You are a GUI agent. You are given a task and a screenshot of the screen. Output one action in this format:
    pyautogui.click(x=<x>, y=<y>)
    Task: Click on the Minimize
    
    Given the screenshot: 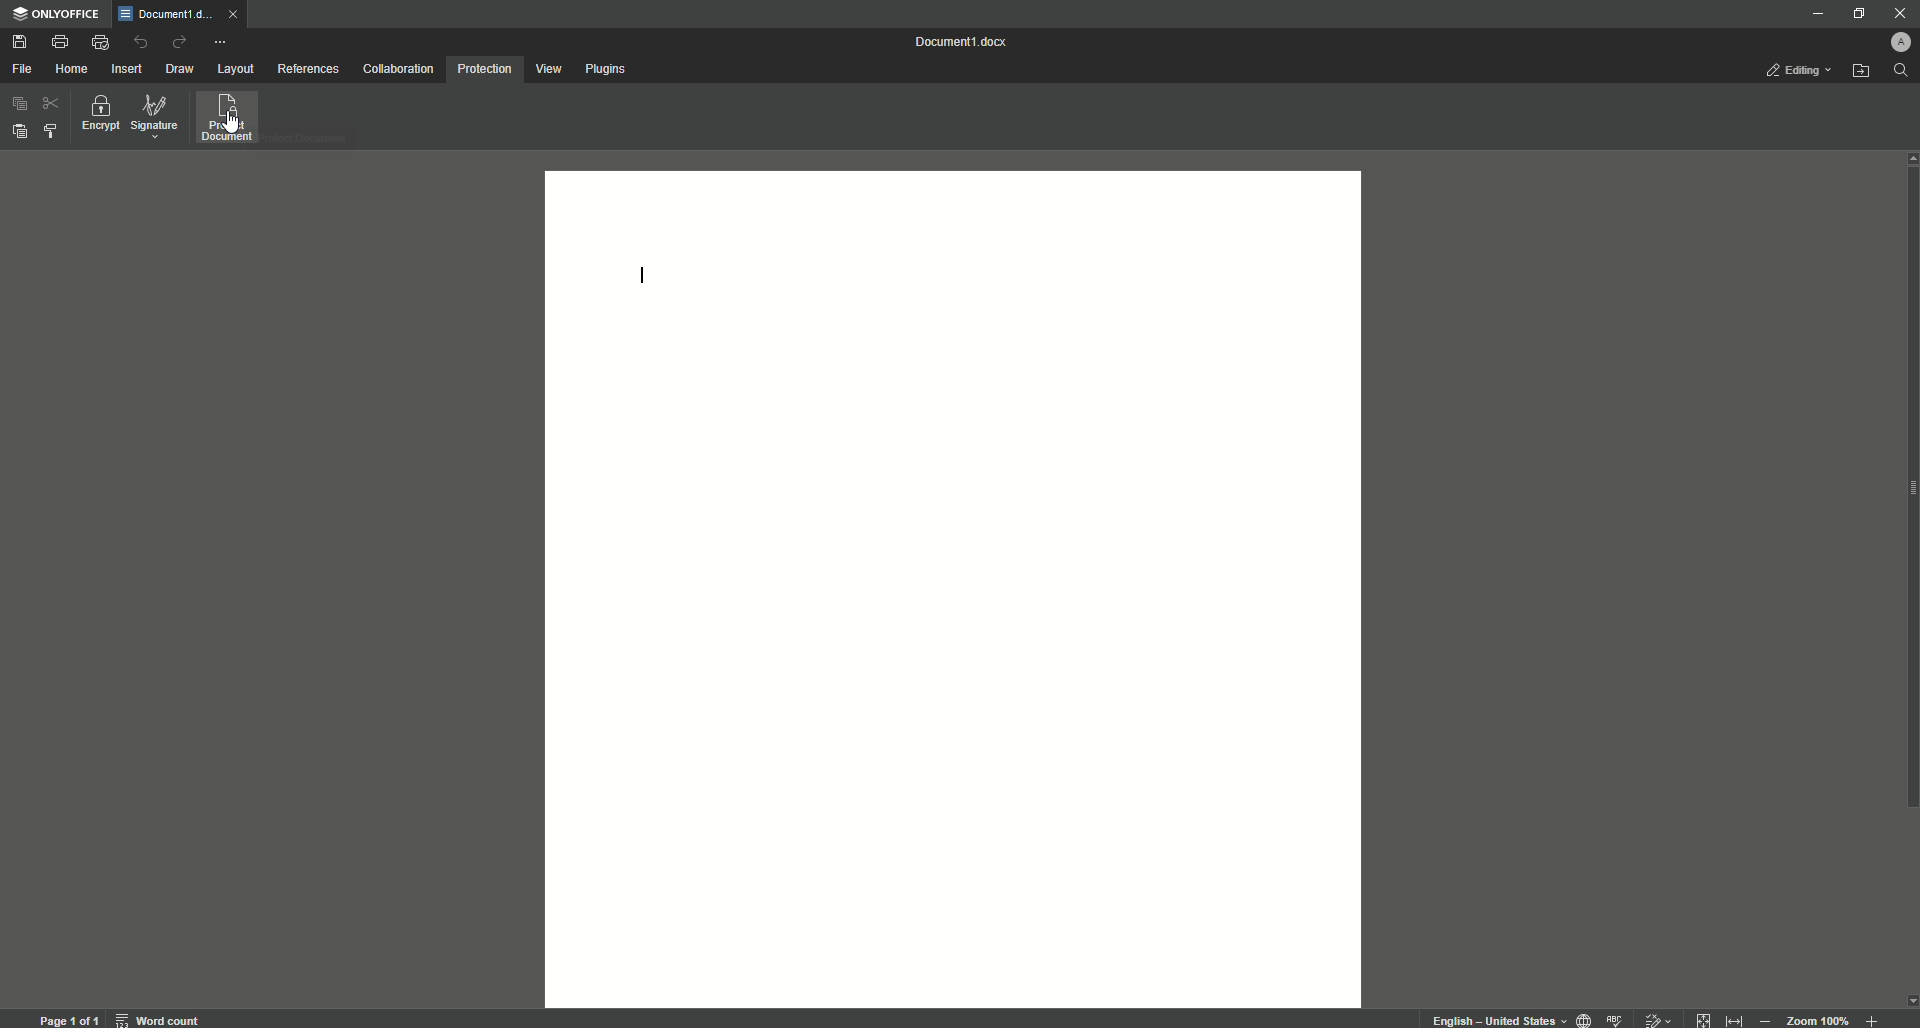 What is the action you would take?
    pyautogui.click(x=1814, y=15)
    